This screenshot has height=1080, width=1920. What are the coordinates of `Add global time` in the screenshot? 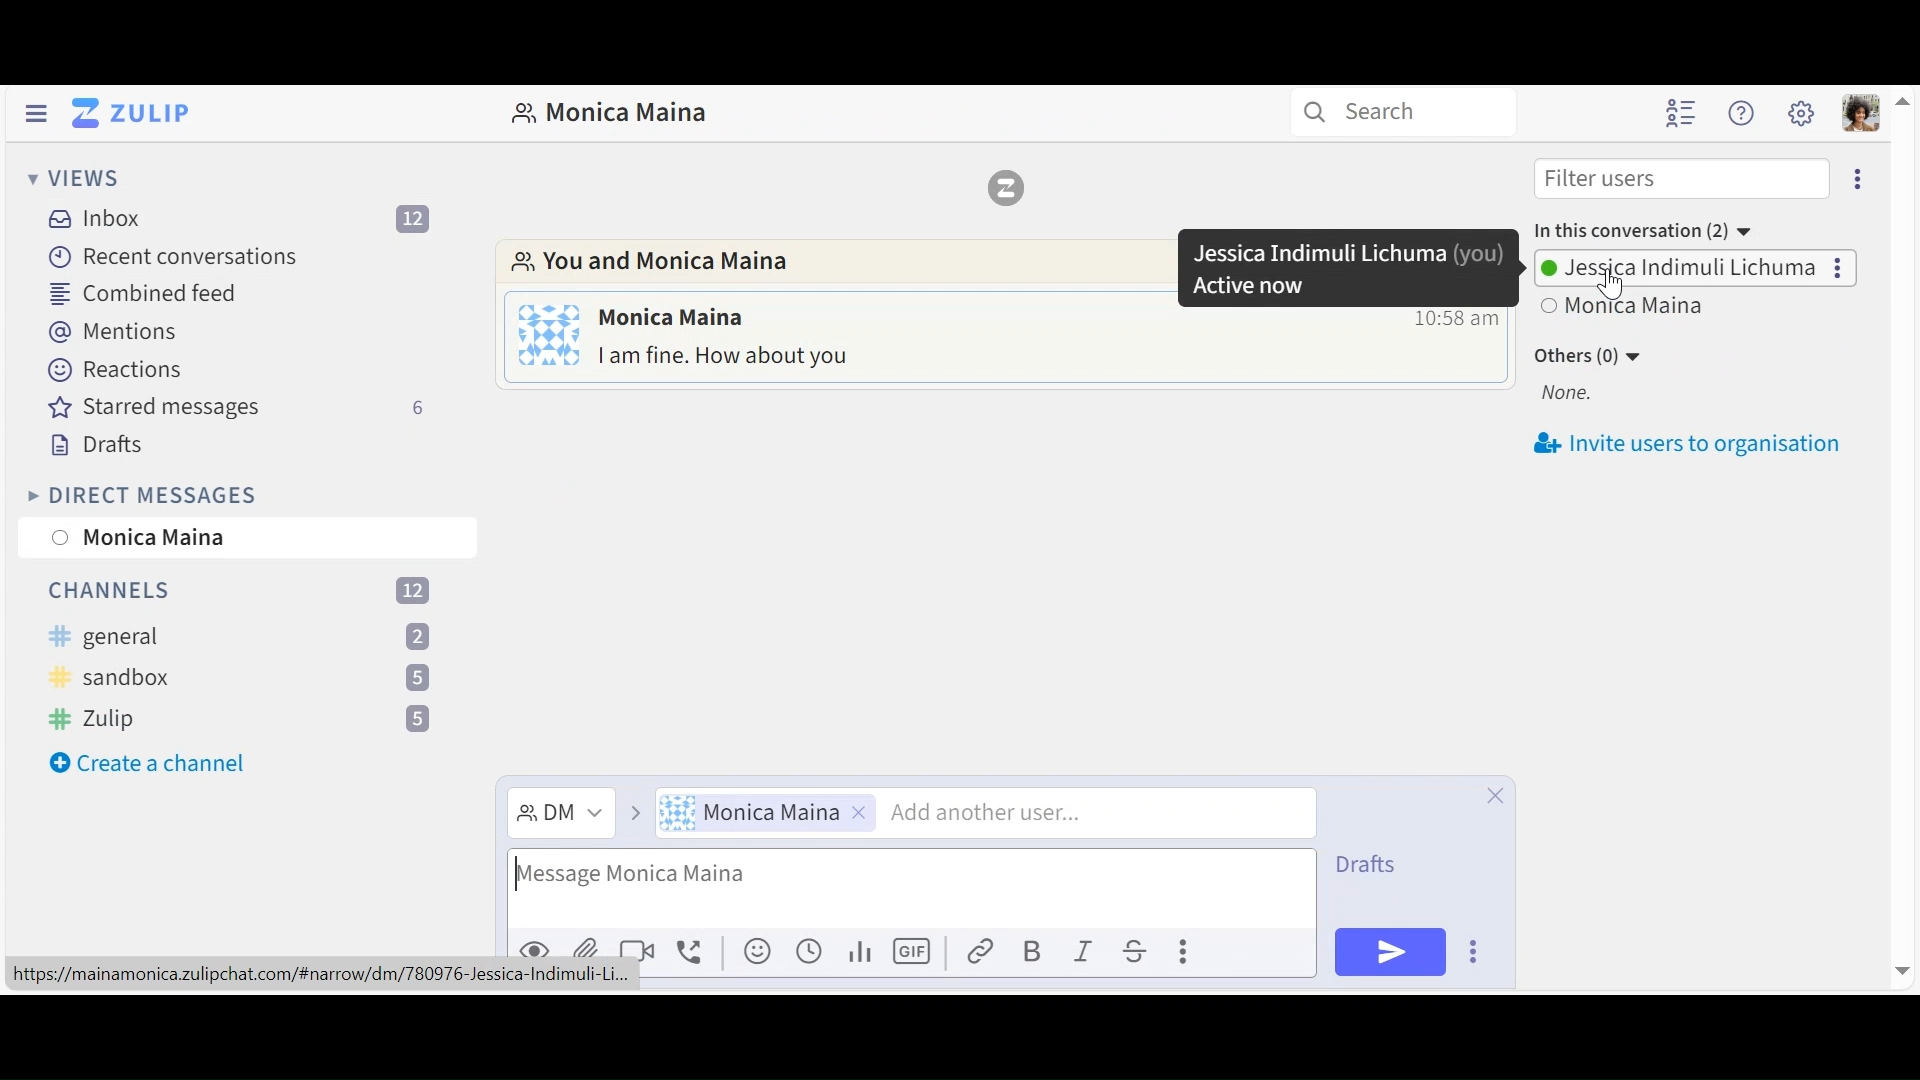 It's located at (812, 952).